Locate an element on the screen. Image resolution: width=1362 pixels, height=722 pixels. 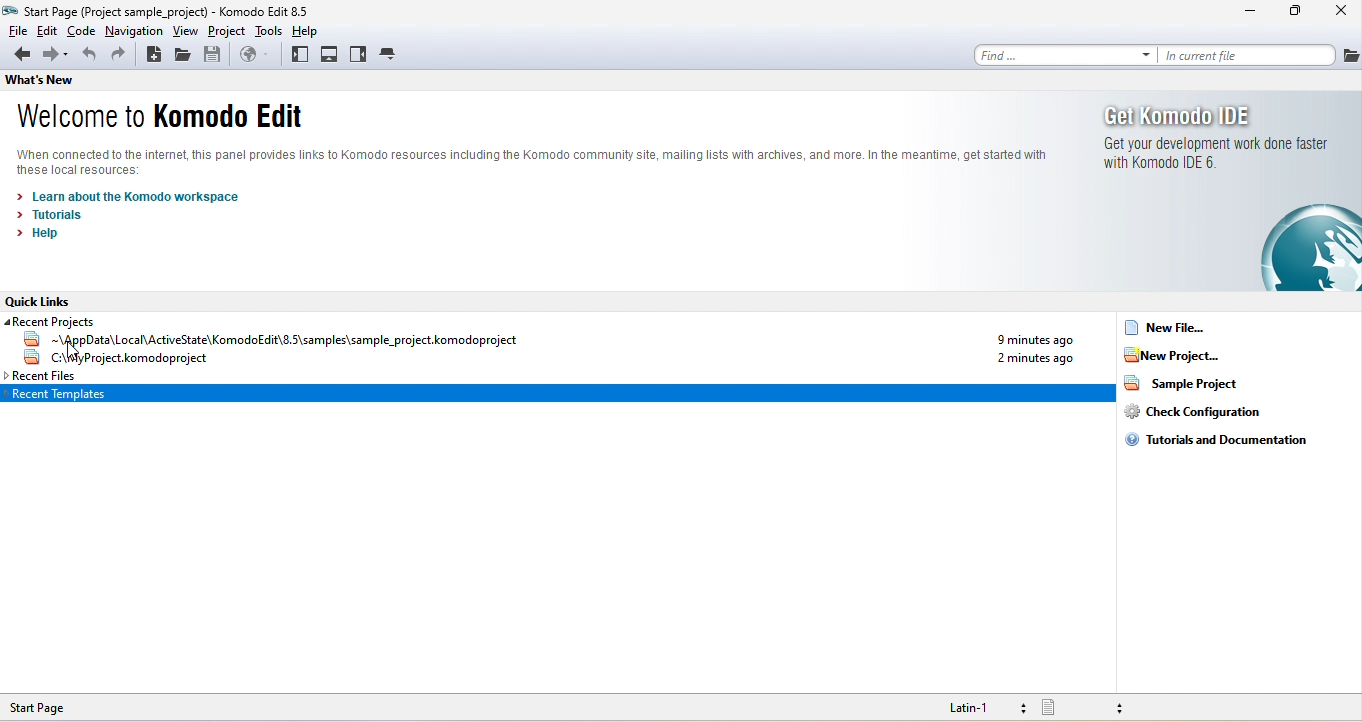
new file is located at coordinates (1174, 329).